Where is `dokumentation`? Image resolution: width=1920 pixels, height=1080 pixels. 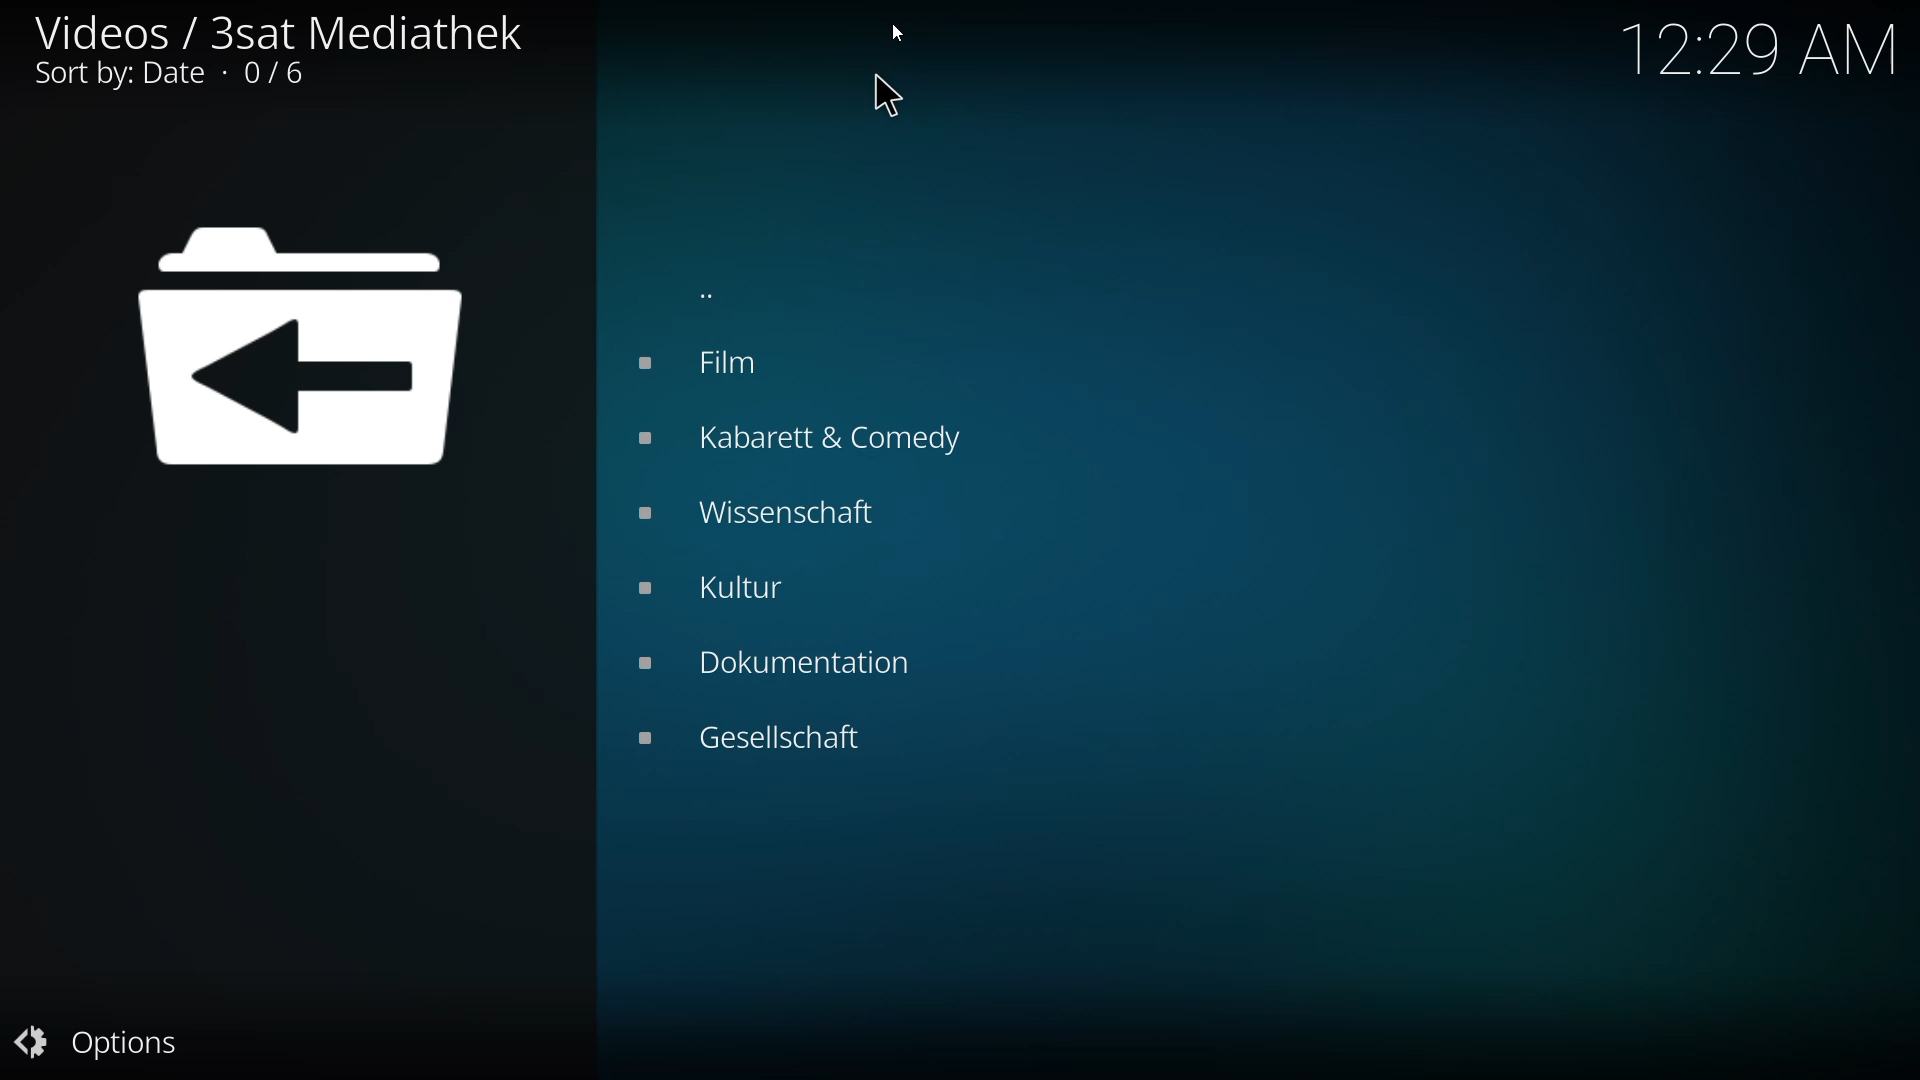 dokumentation is located at coordinates (778, 660).